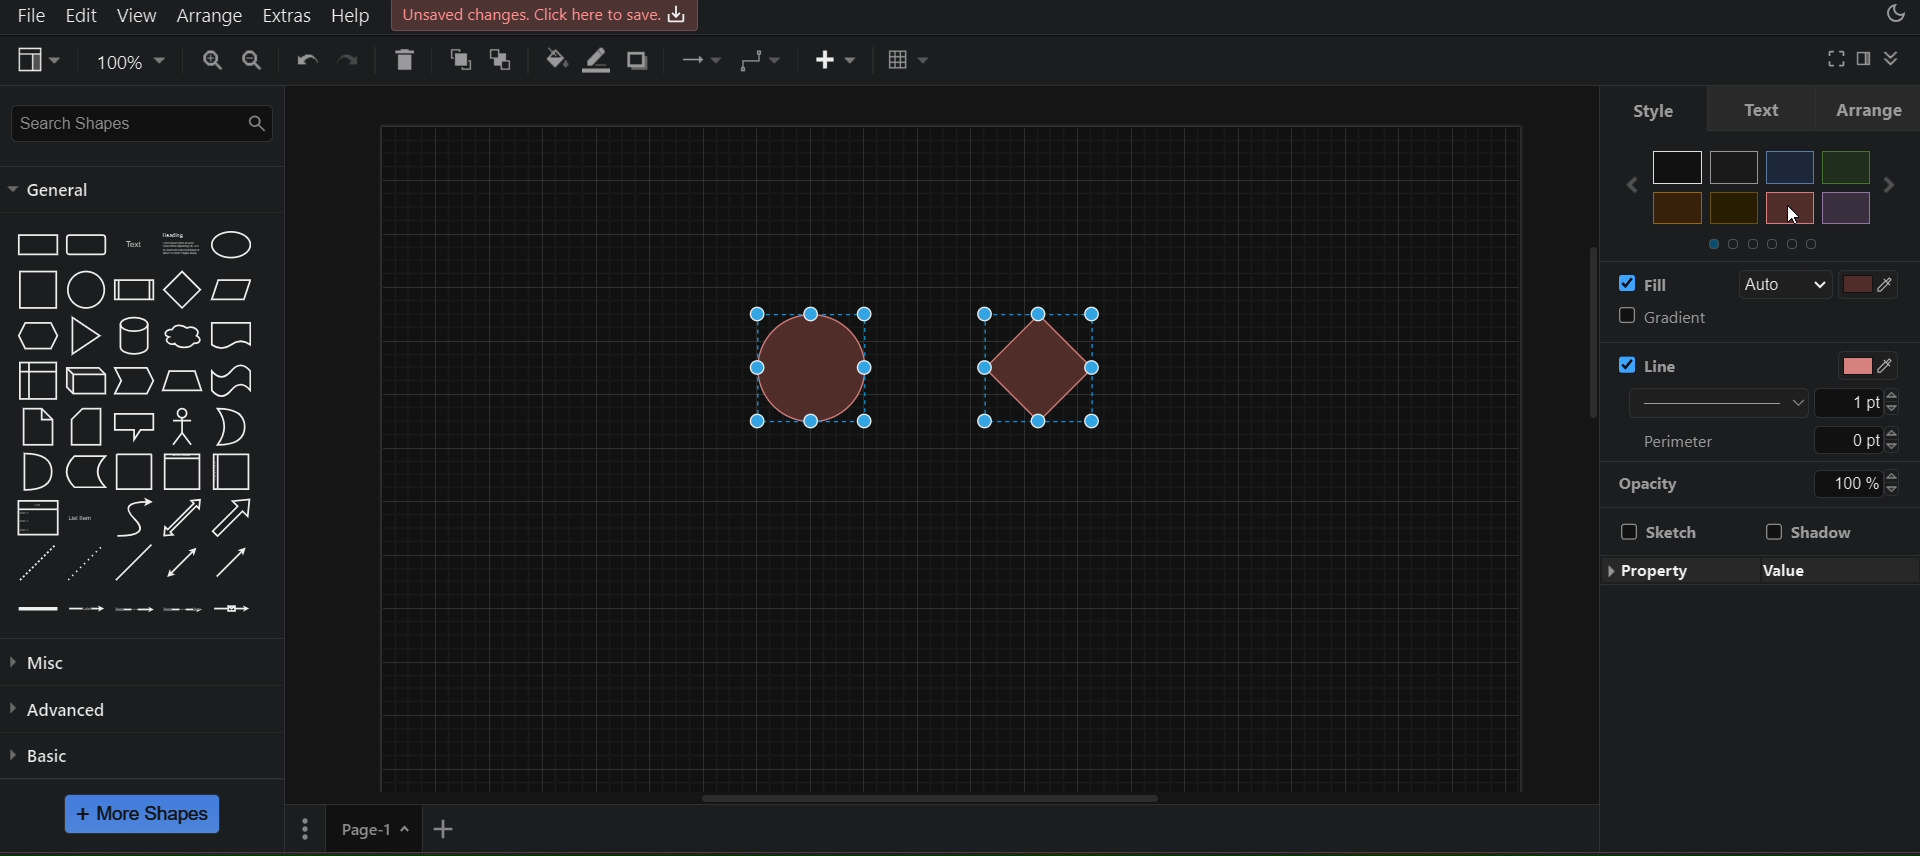 This screenshot has height=856, width=1920. What do you see at coordinates (181, 381) in the screenshot?
I see `Trapezoid` at bounding box center [181, 381].